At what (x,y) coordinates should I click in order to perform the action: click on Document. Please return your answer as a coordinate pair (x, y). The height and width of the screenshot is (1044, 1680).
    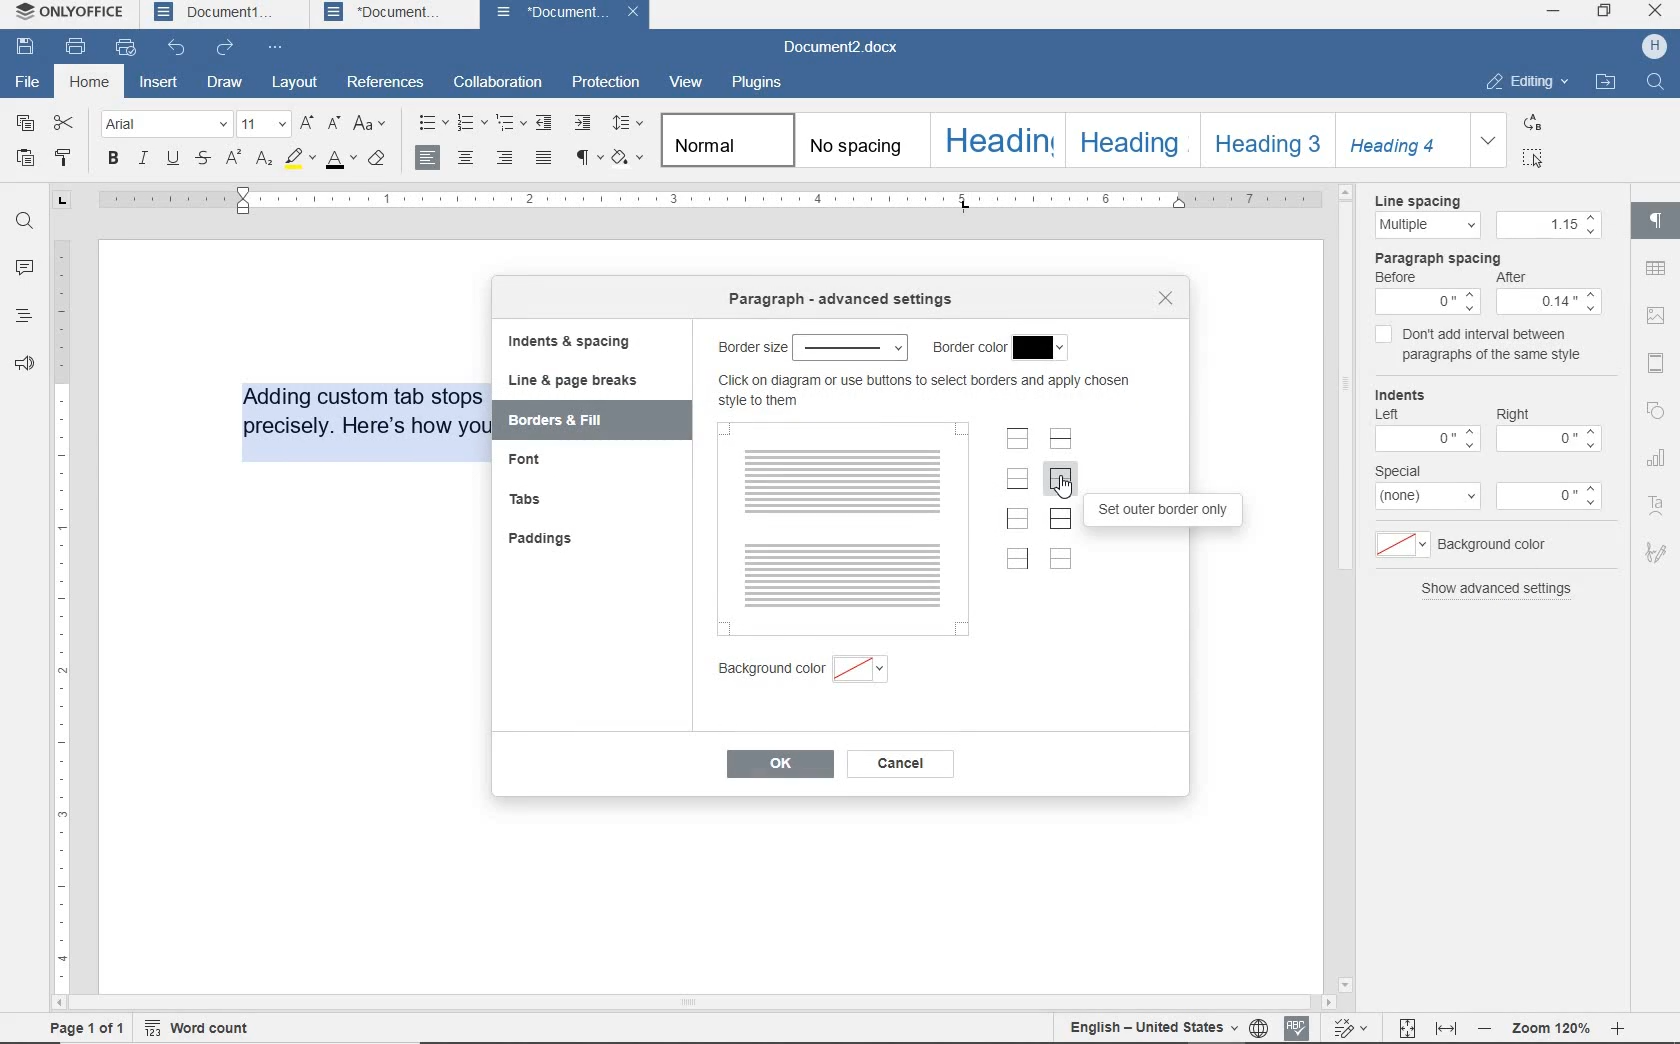
    Looking at the image, I should click on (548, 13).